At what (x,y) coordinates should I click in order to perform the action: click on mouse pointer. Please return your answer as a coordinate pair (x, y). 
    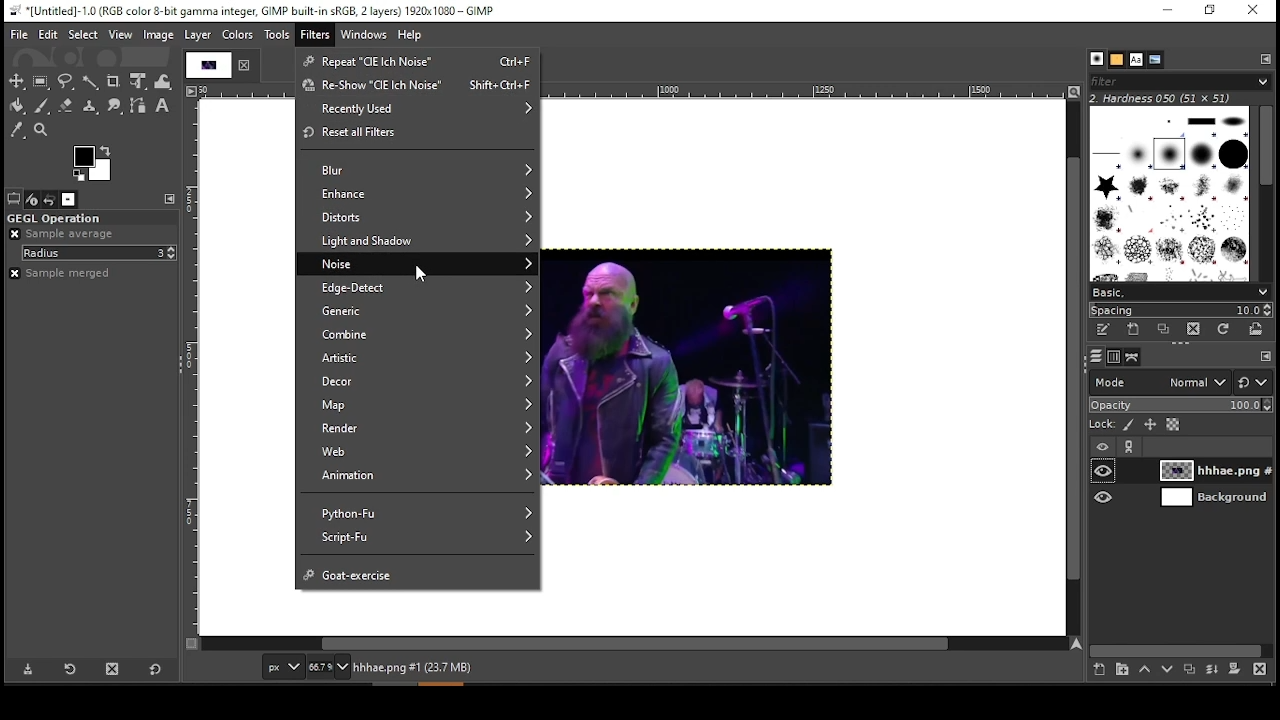
    Looking at the image, I should click on (427, 276).